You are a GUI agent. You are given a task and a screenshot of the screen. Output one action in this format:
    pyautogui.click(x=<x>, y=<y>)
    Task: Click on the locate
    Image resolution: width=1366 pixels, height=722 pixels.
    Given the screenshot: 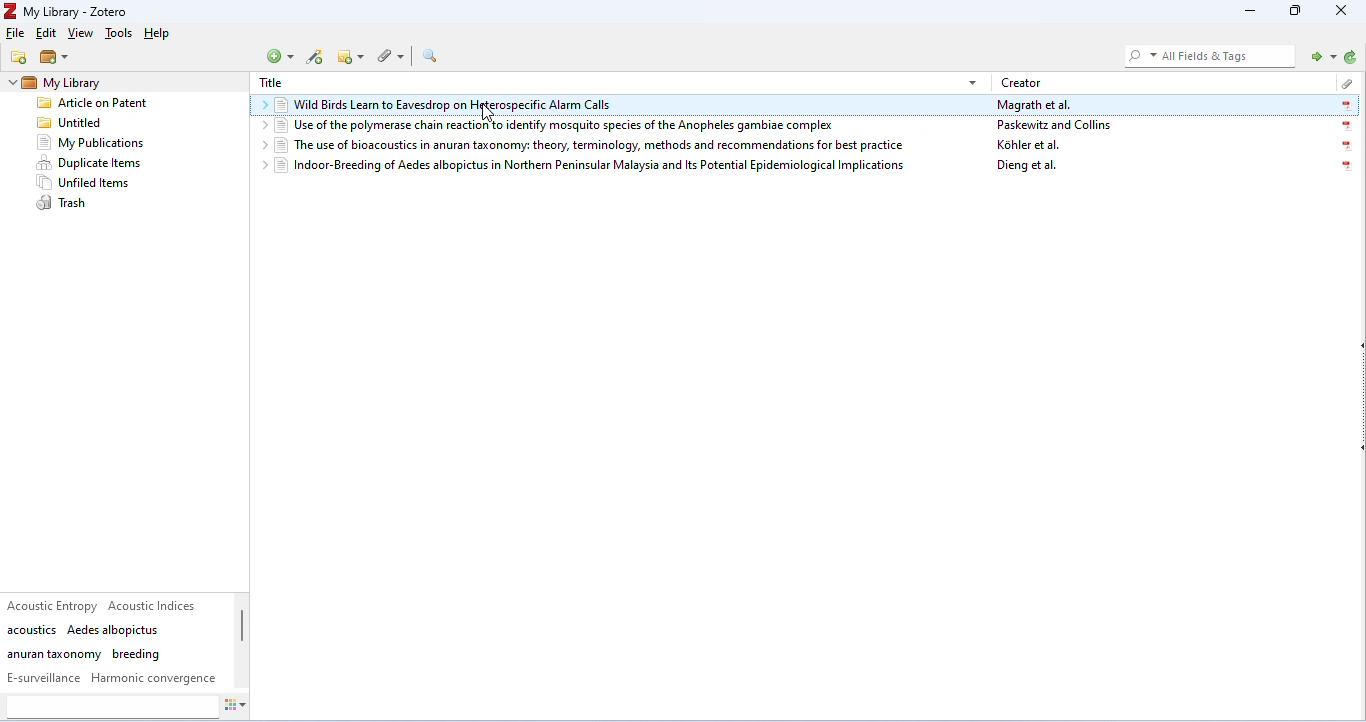 What is the action you would take?
    pyautogui.click(x=1319, y=55)
    